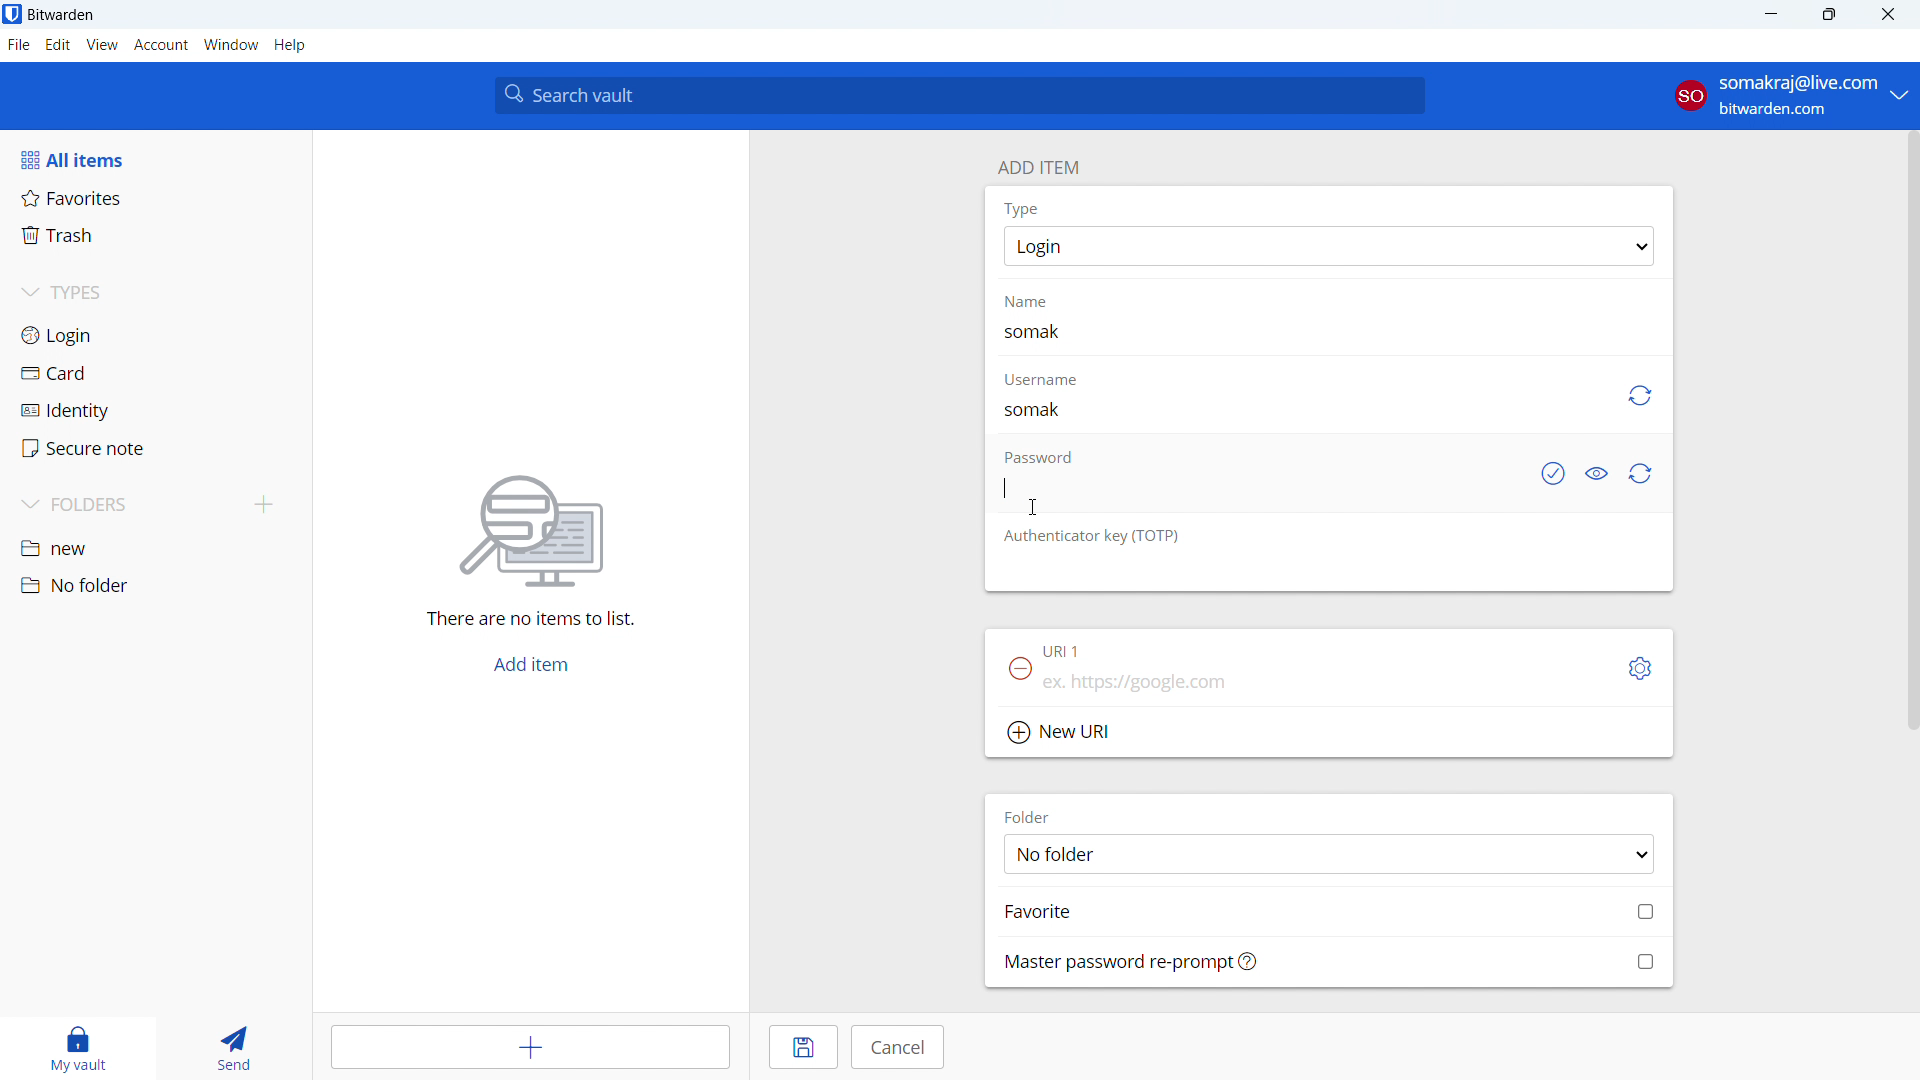  Describe the element at coordinates (154, 295) in the screenshot. I see `types` at that location.